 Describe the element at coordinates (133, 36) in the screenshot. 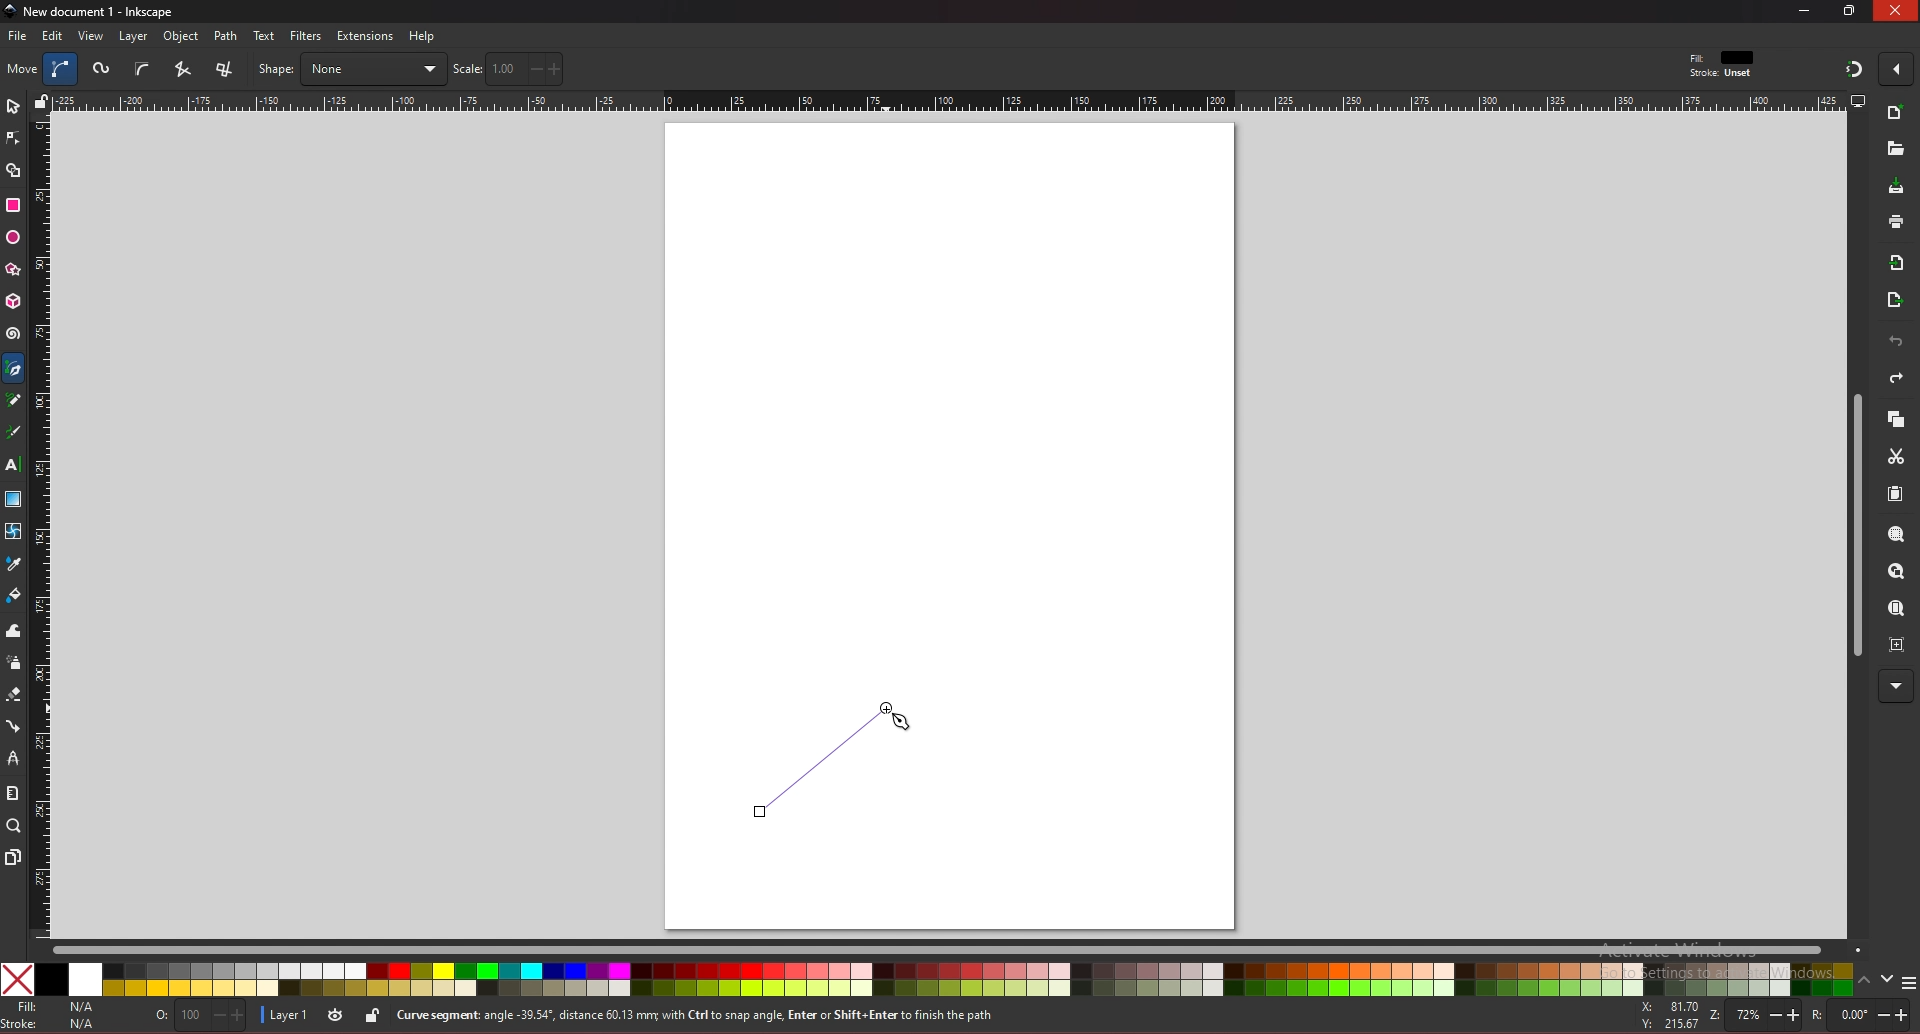

I see `layer` at that location.